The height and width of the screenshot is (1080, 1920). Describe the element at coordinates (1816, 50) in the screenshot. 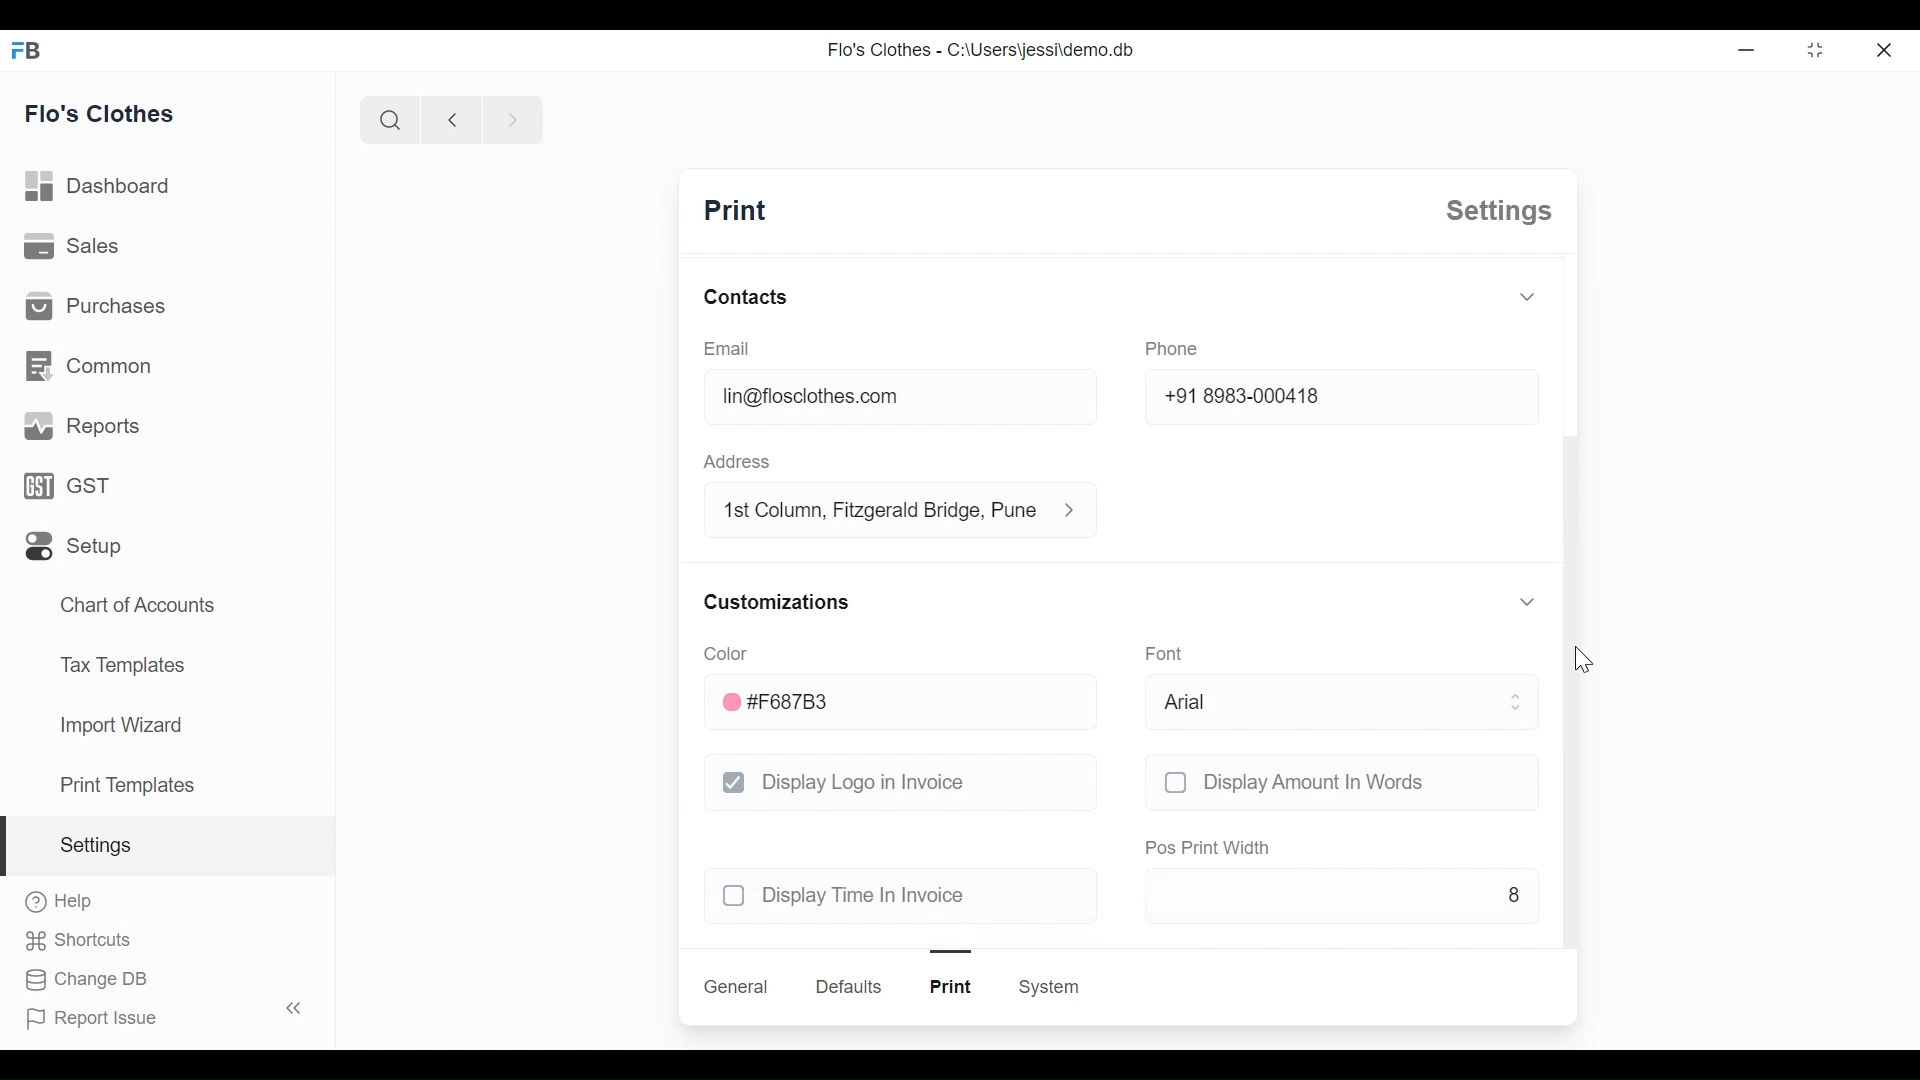

I see `toggle between form and full width` at that location.